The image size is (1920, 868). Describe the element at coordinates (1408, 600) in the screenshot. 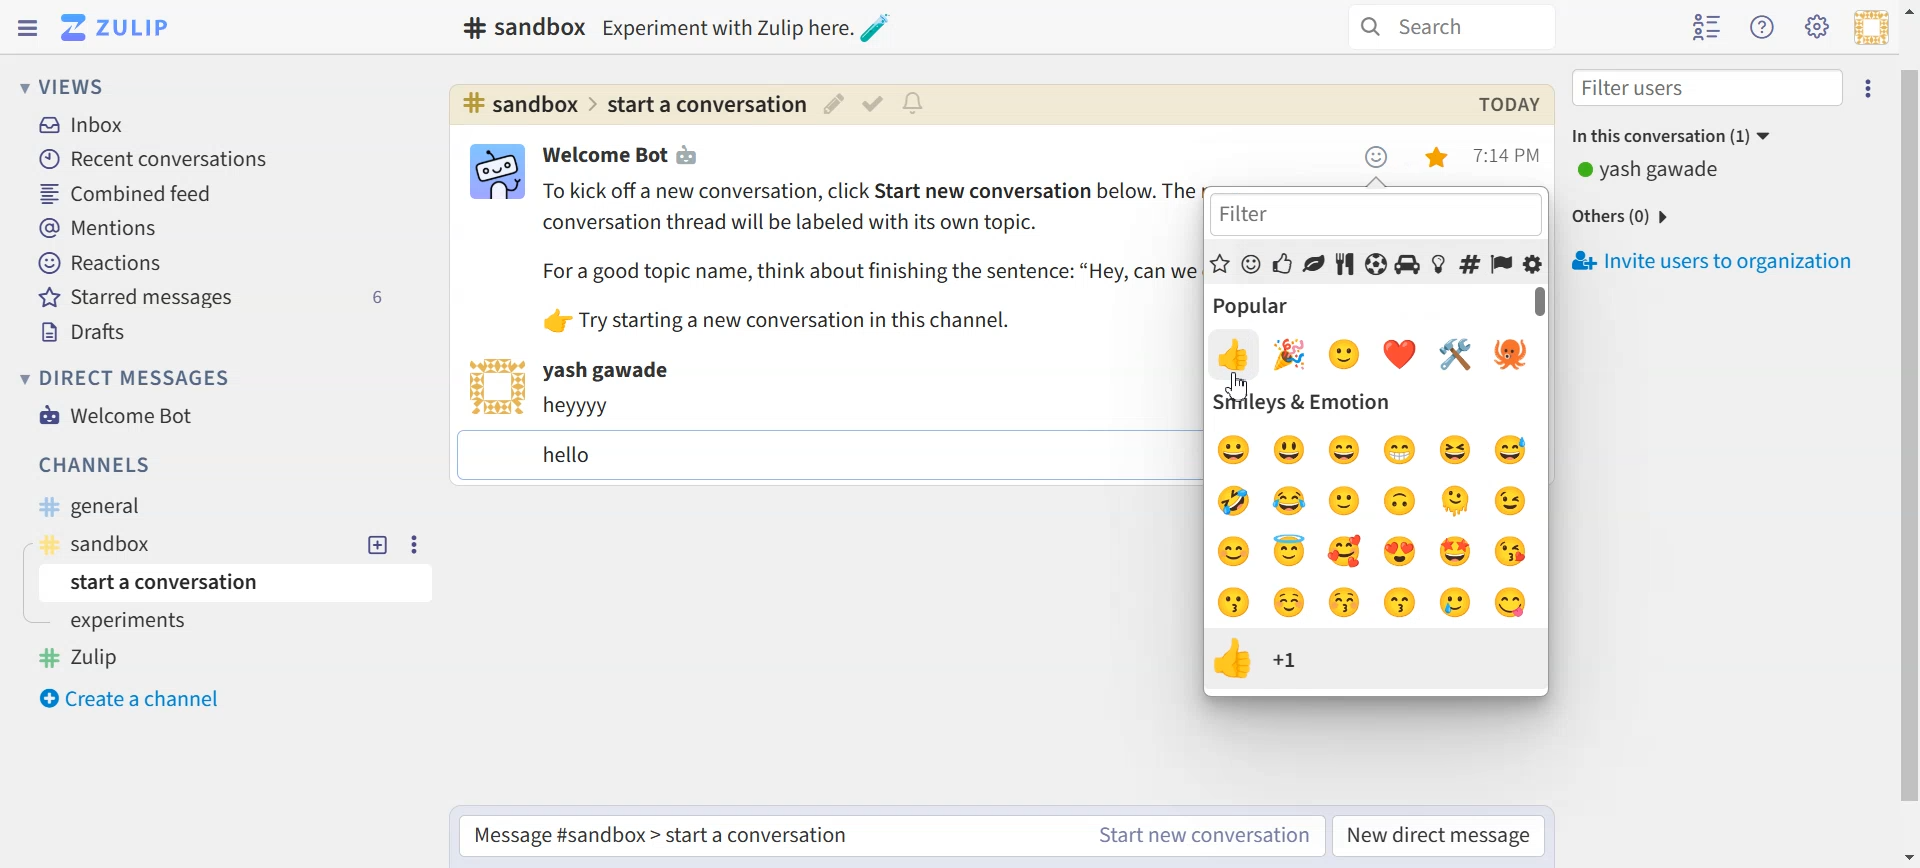

I see `kiss smiling eyes` at that location.